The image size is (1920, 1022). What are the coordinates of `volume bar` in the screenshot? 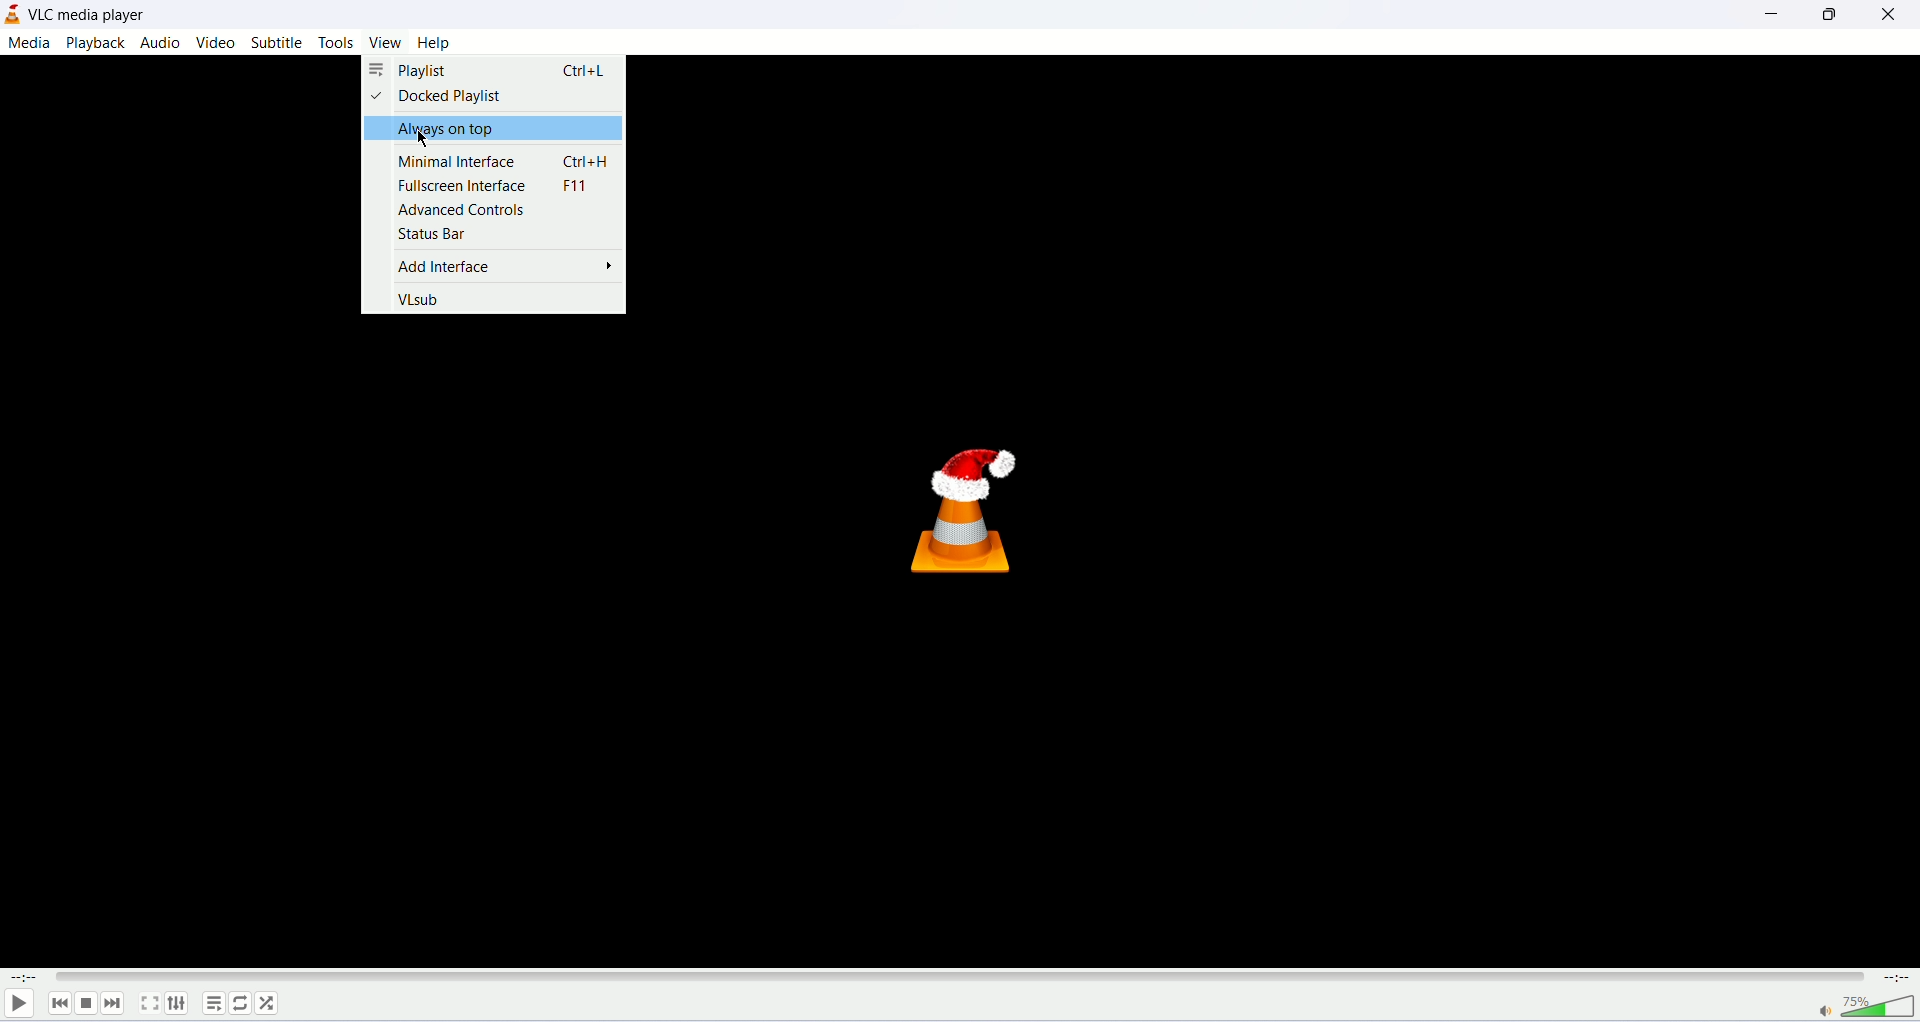 It's located at (1855, 1007).